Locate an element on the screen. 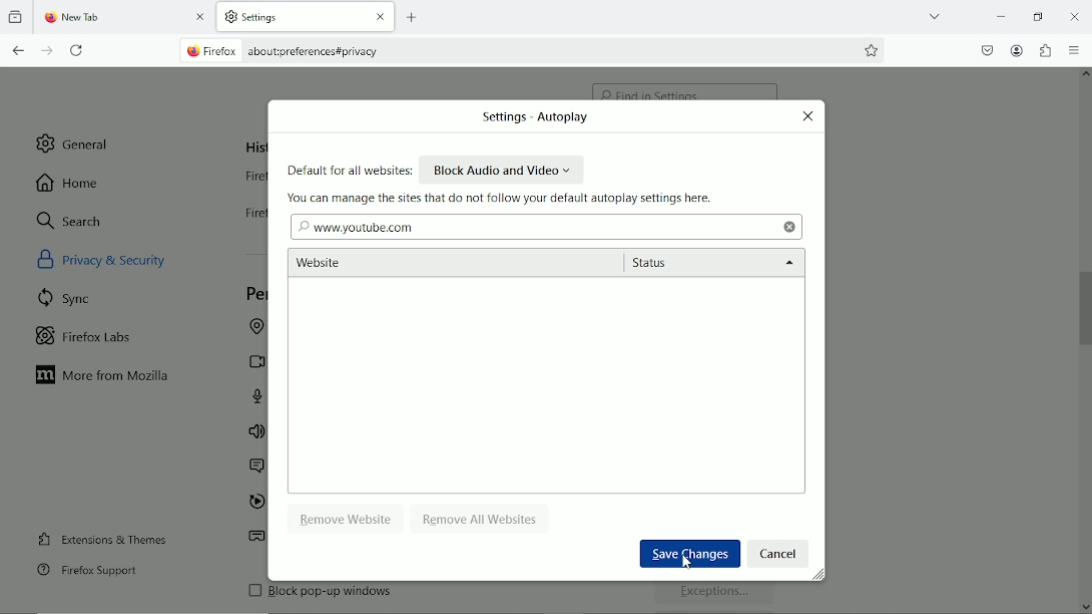  default for all website is located at coordinates (349, 171).